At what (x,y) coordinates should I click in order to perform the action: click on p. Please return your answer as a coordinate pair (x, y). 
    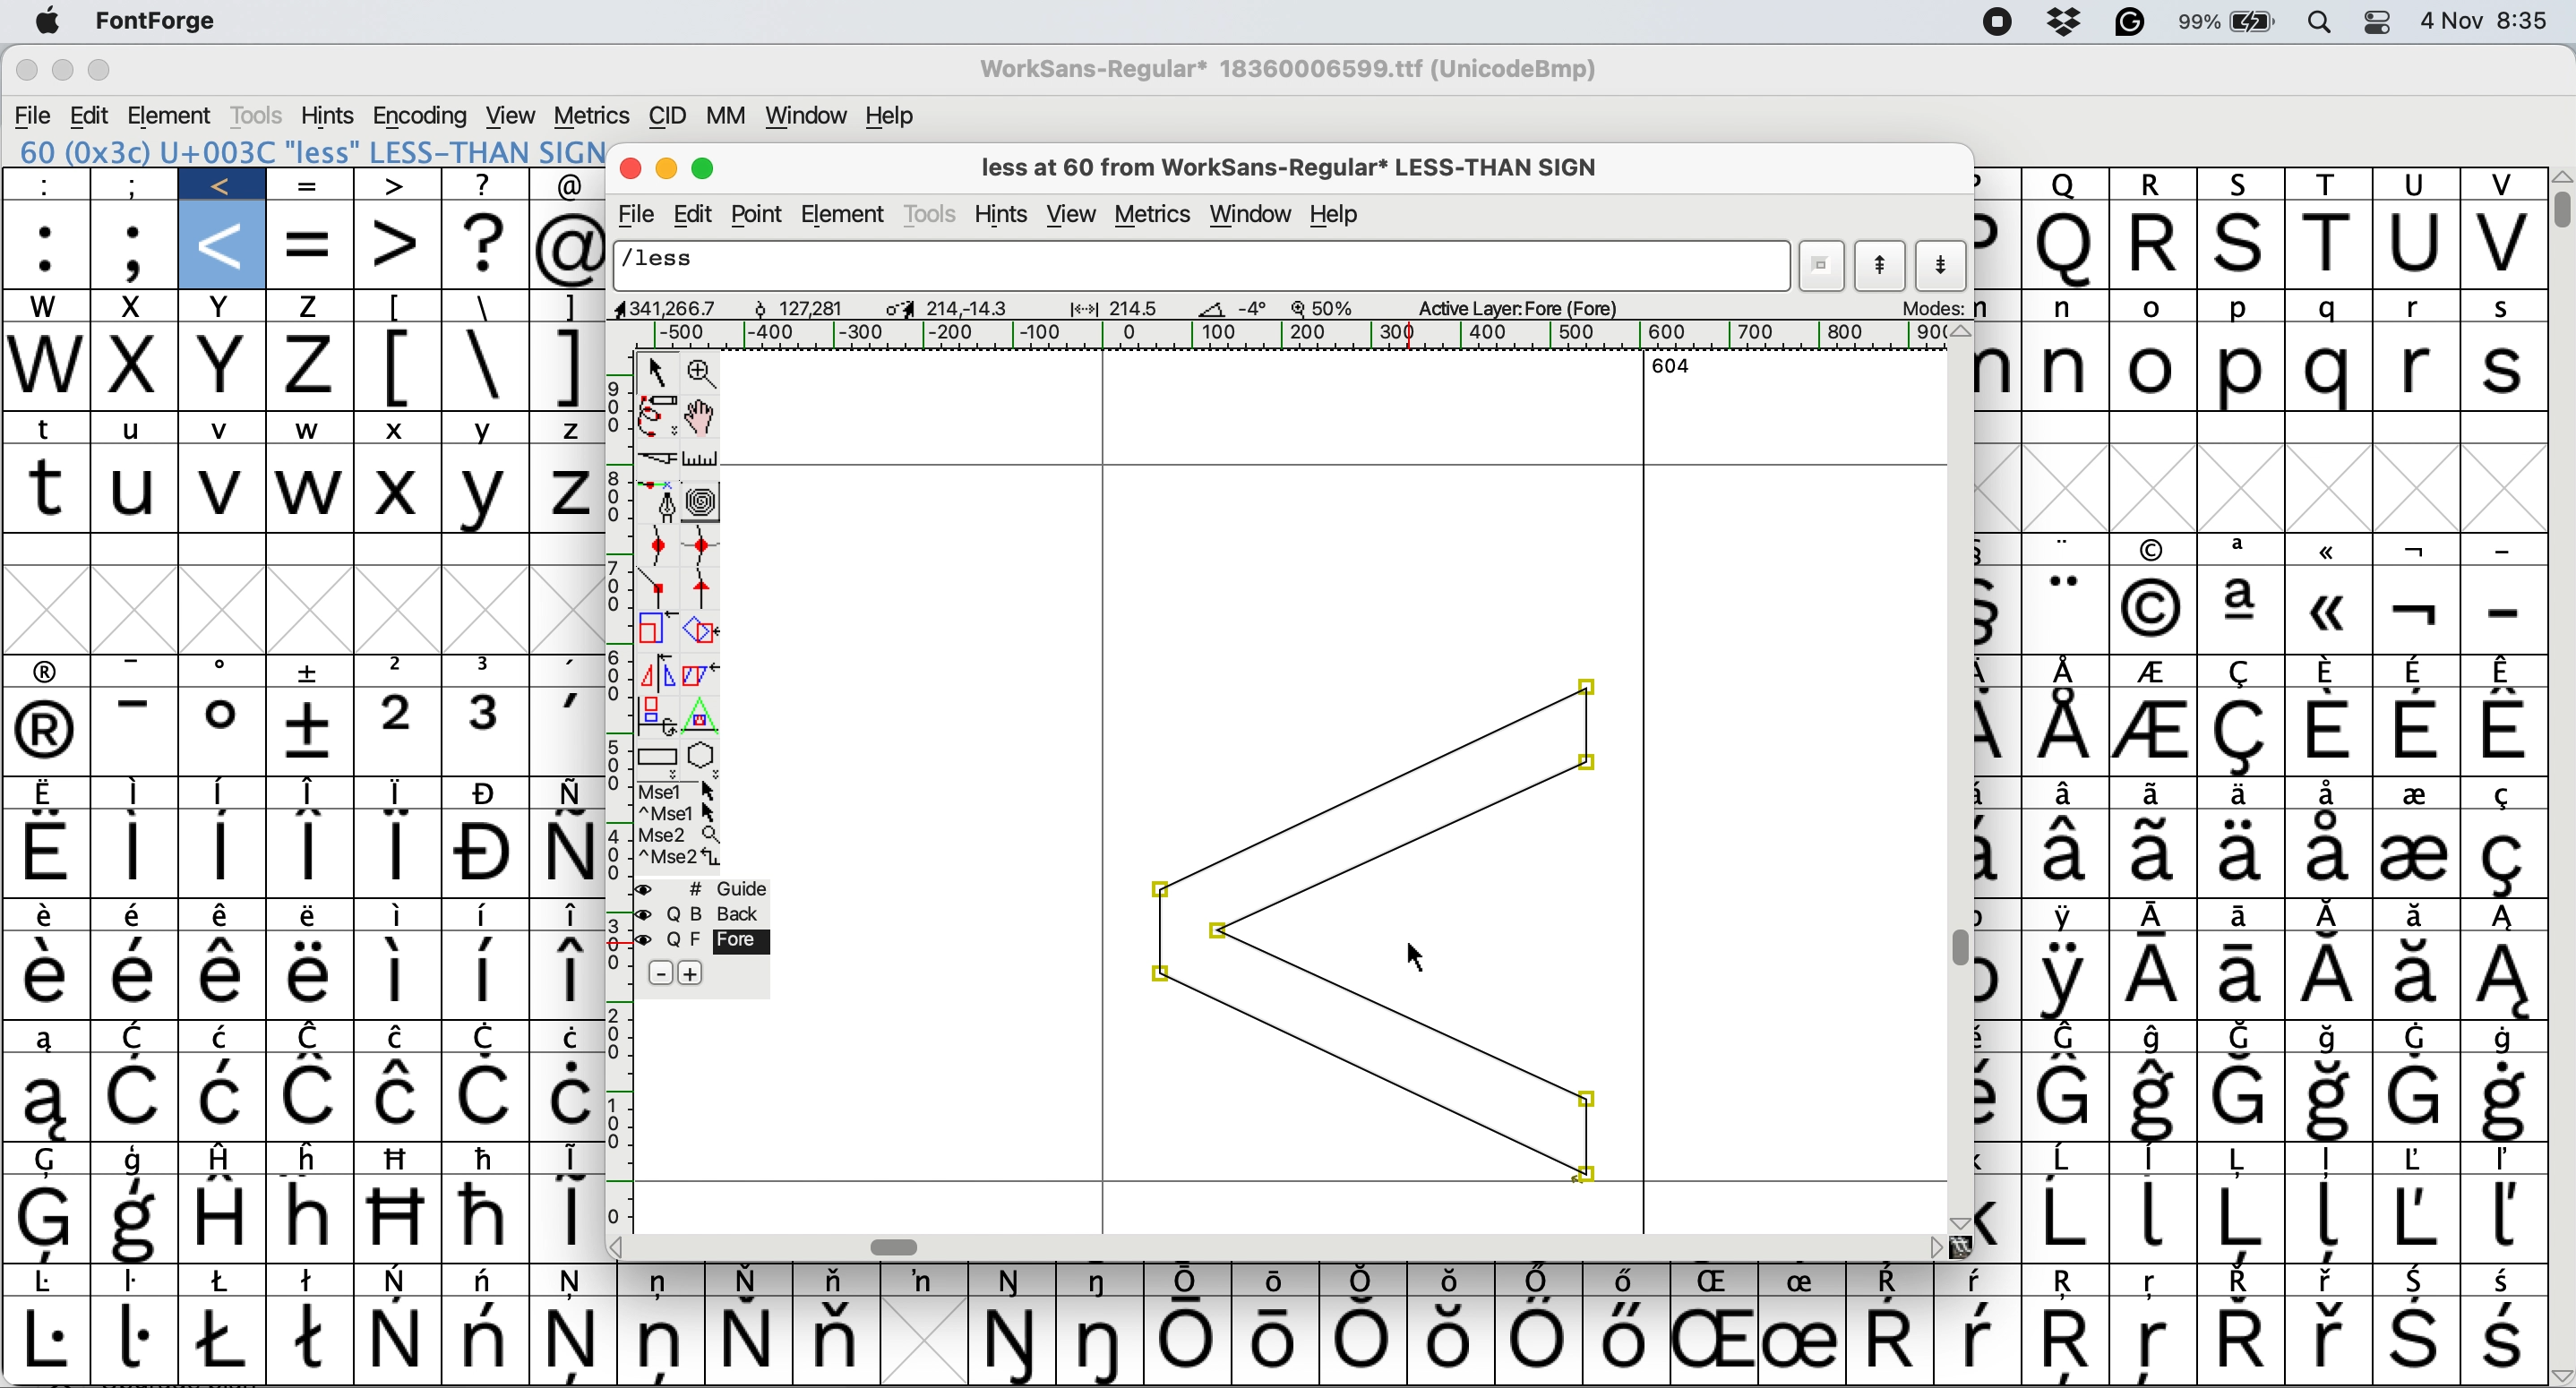
    Looking at the image, I should click on (1999, 247).